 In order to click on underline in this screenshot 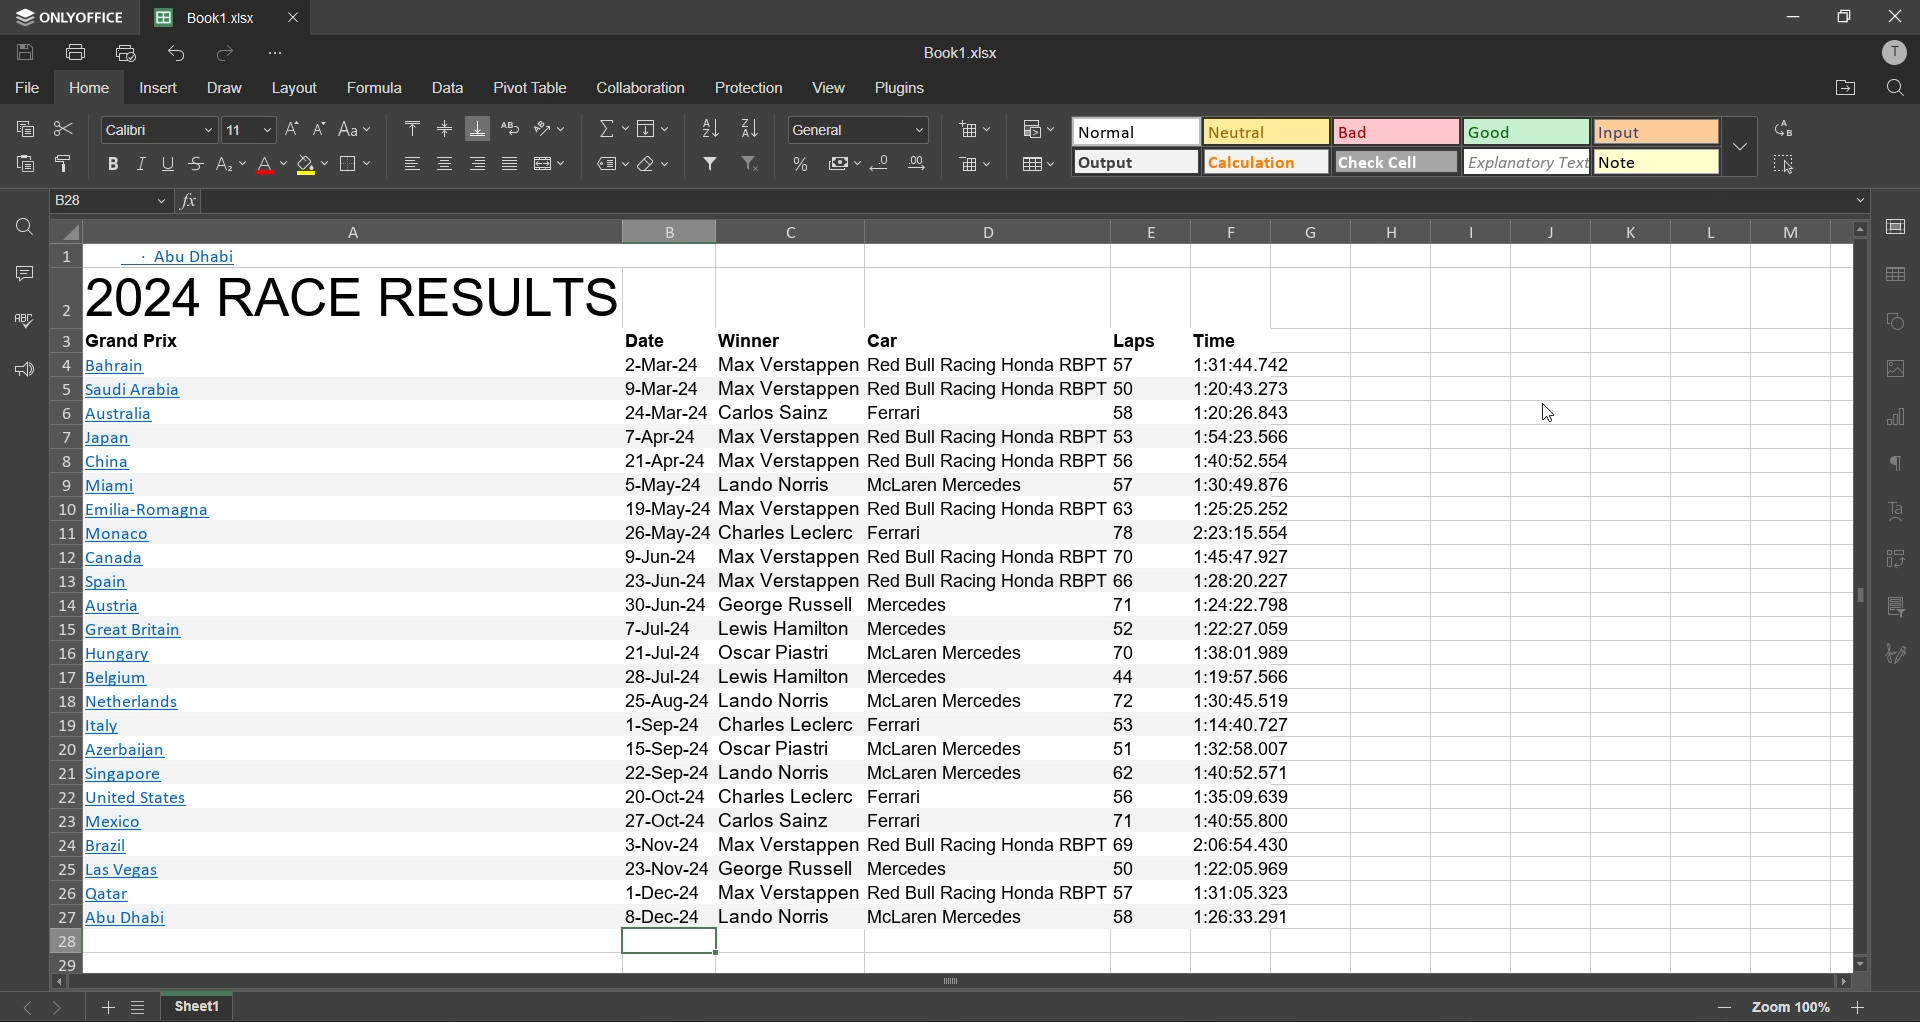, I will do `click(172, 164)`.